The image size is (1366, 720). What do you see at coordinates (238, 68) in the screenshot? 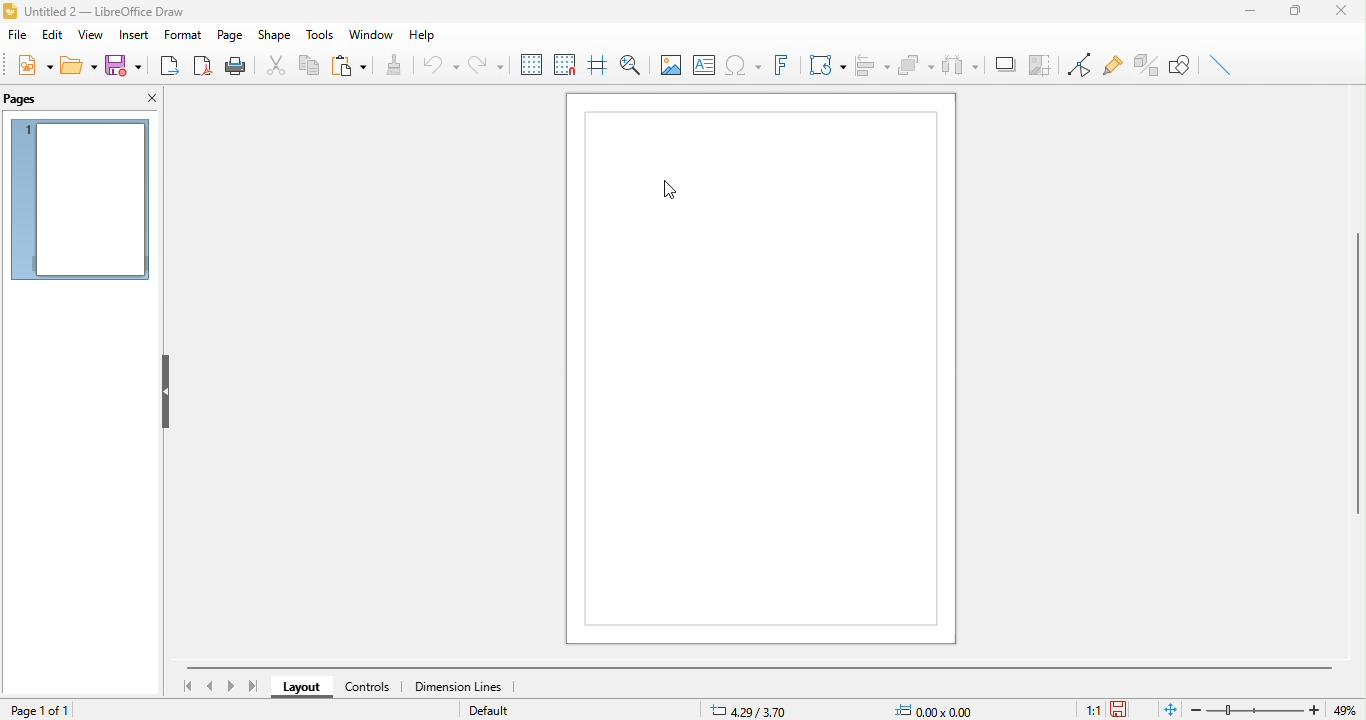
I see `print` at bounding box center [238, 68].